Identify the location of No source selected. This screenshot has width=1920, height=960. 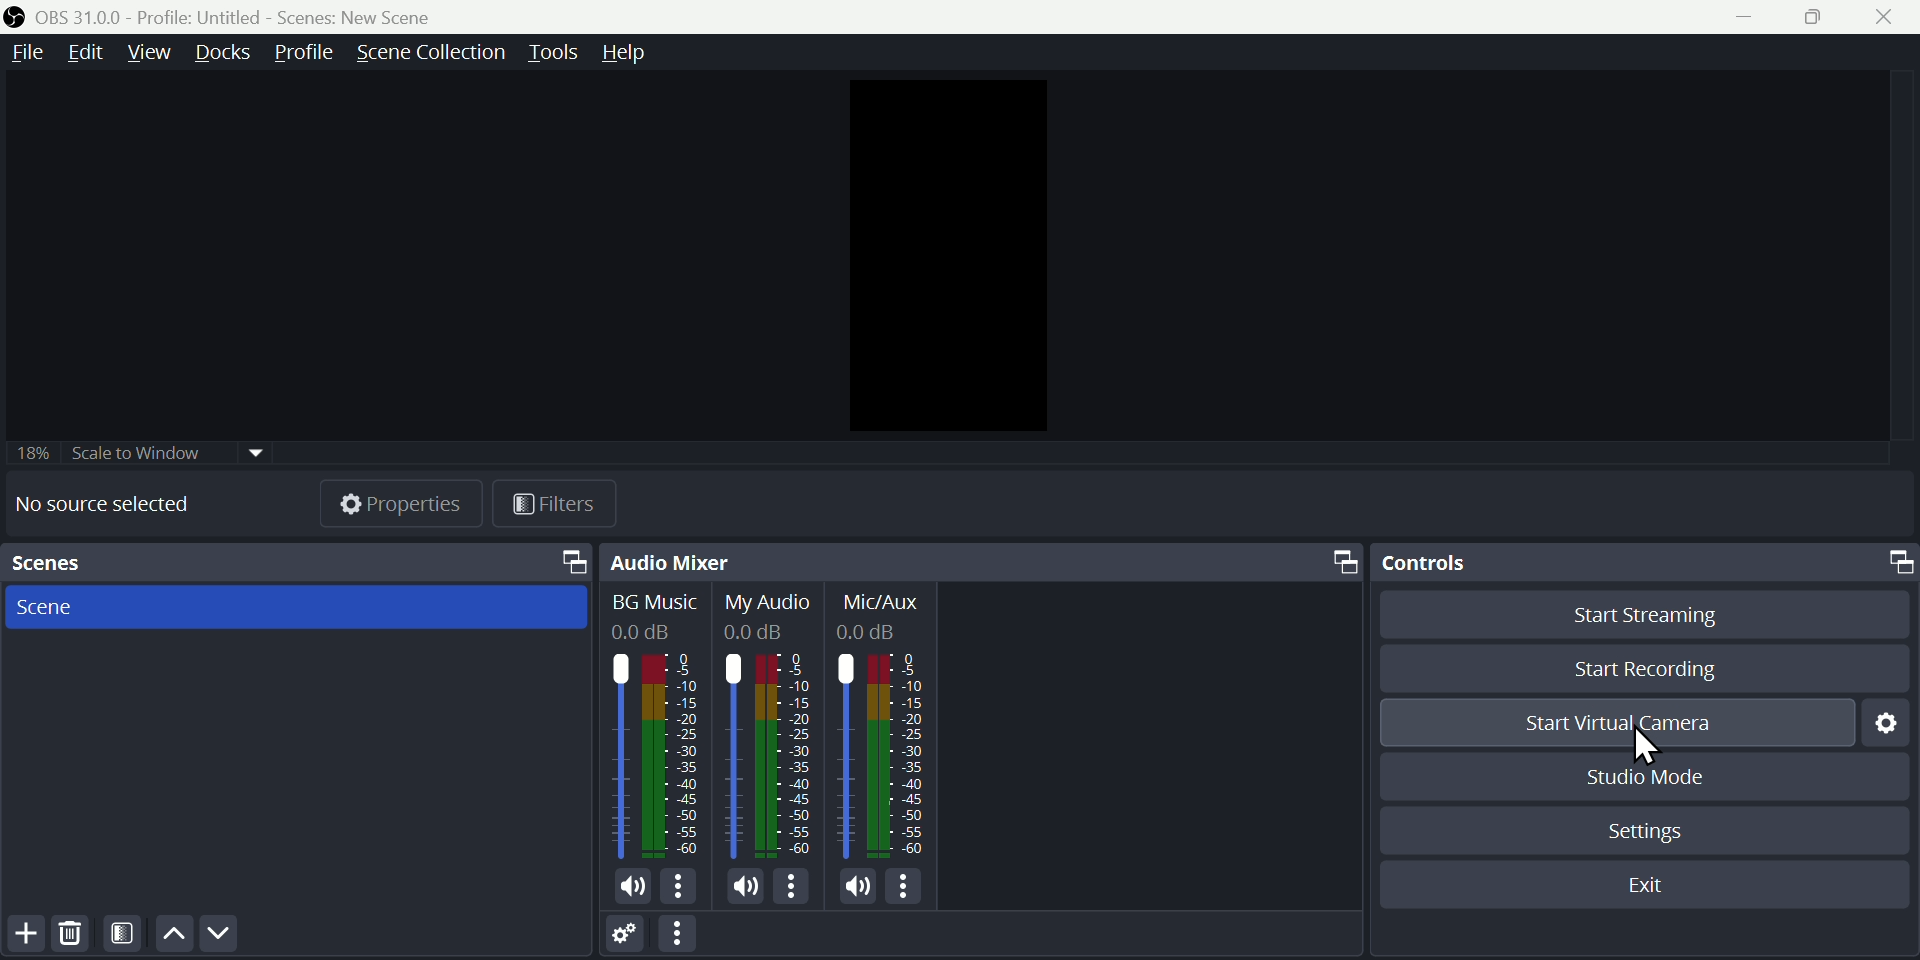
(101, 510).